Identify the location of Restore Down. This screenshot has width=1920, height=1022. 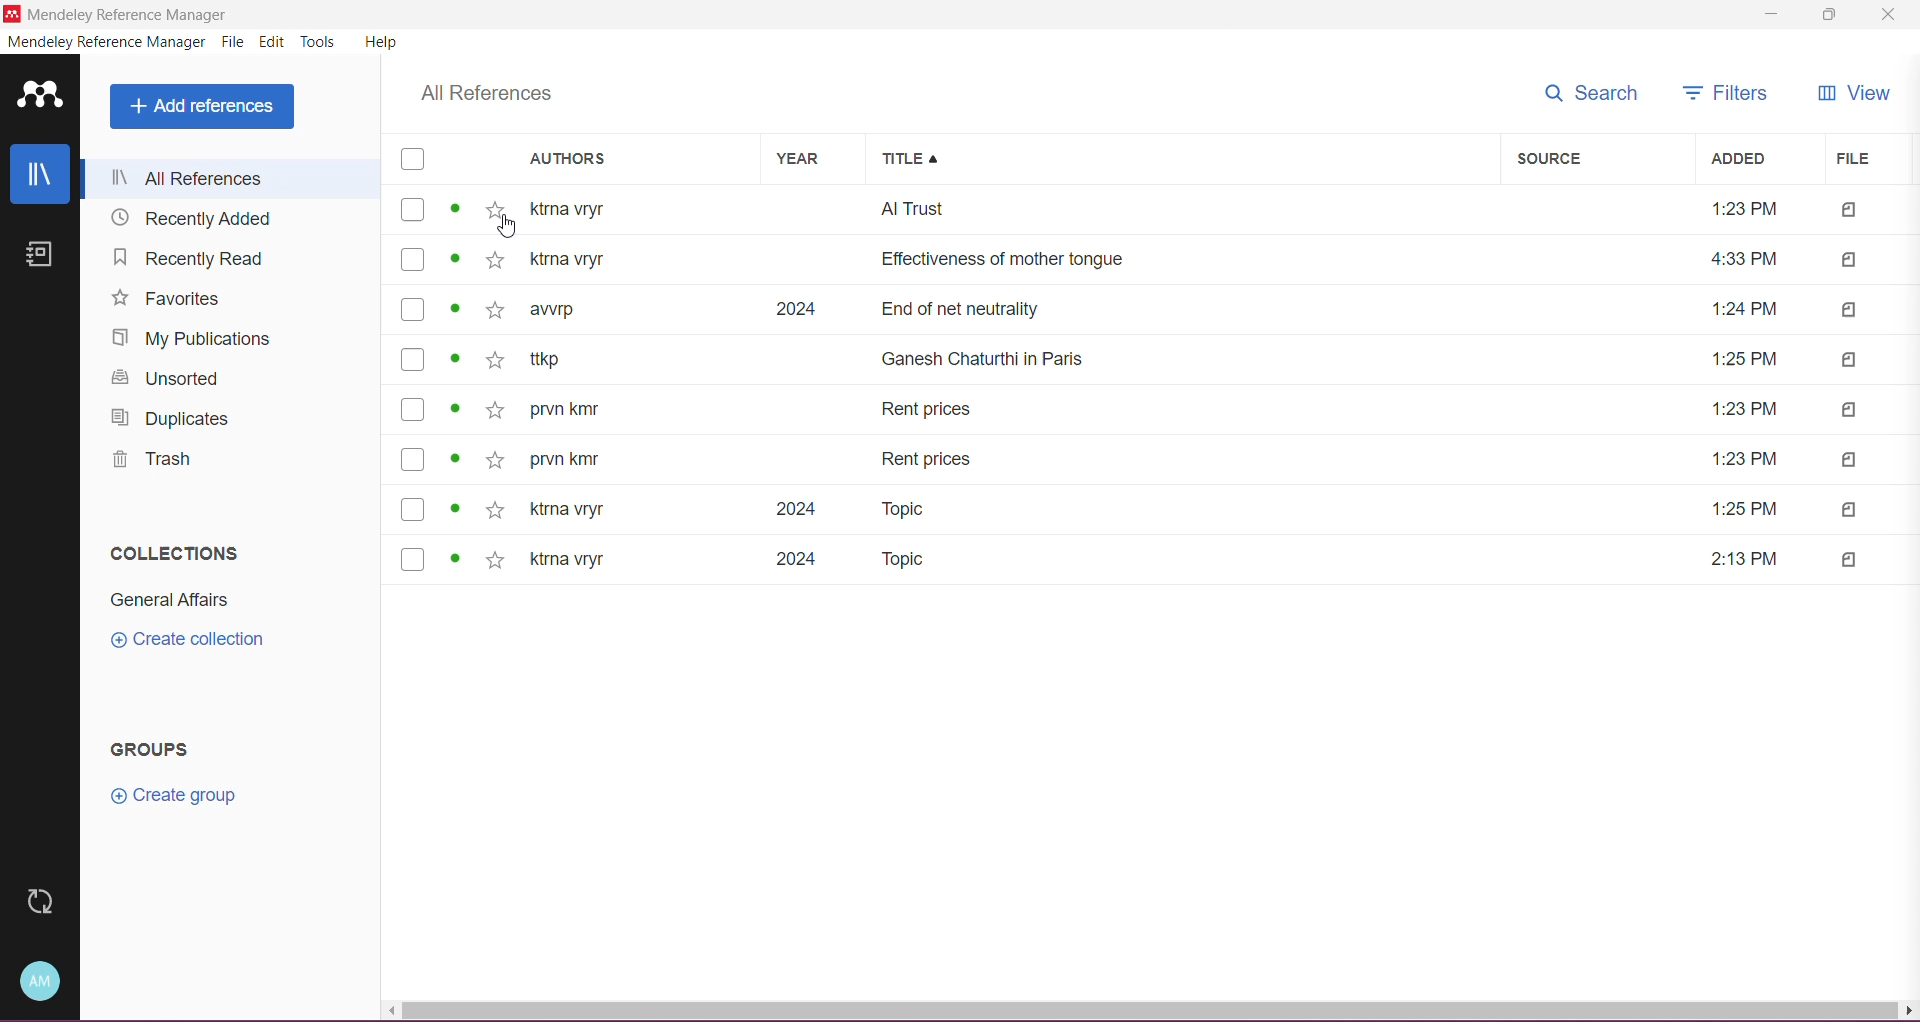
(1829, 17).